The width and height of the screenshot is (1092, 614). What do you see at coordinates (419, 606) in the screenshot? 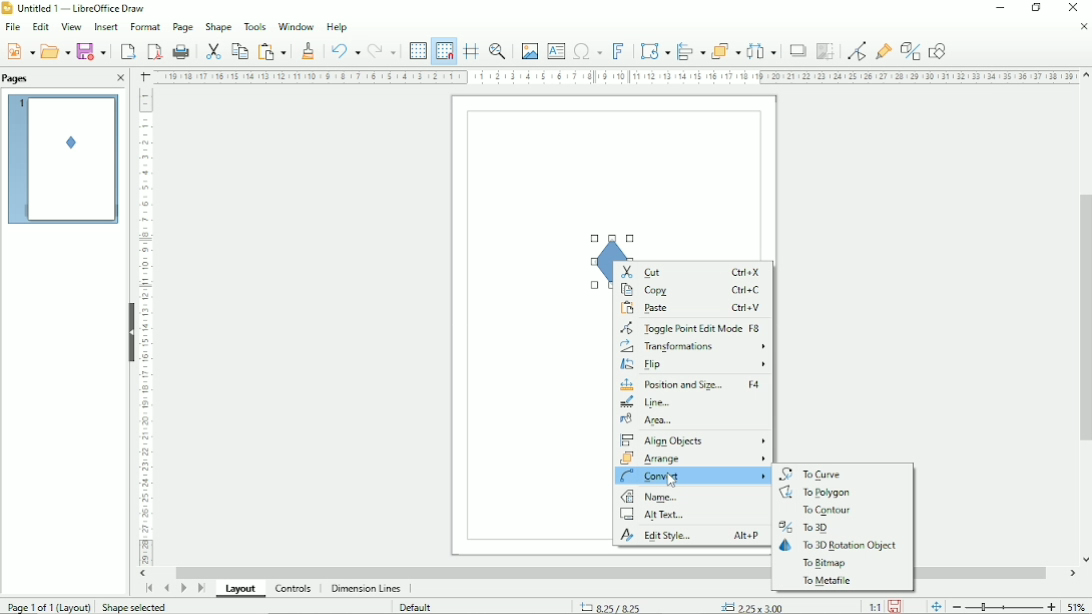
I see `Default` at bounding box center [419, 606].